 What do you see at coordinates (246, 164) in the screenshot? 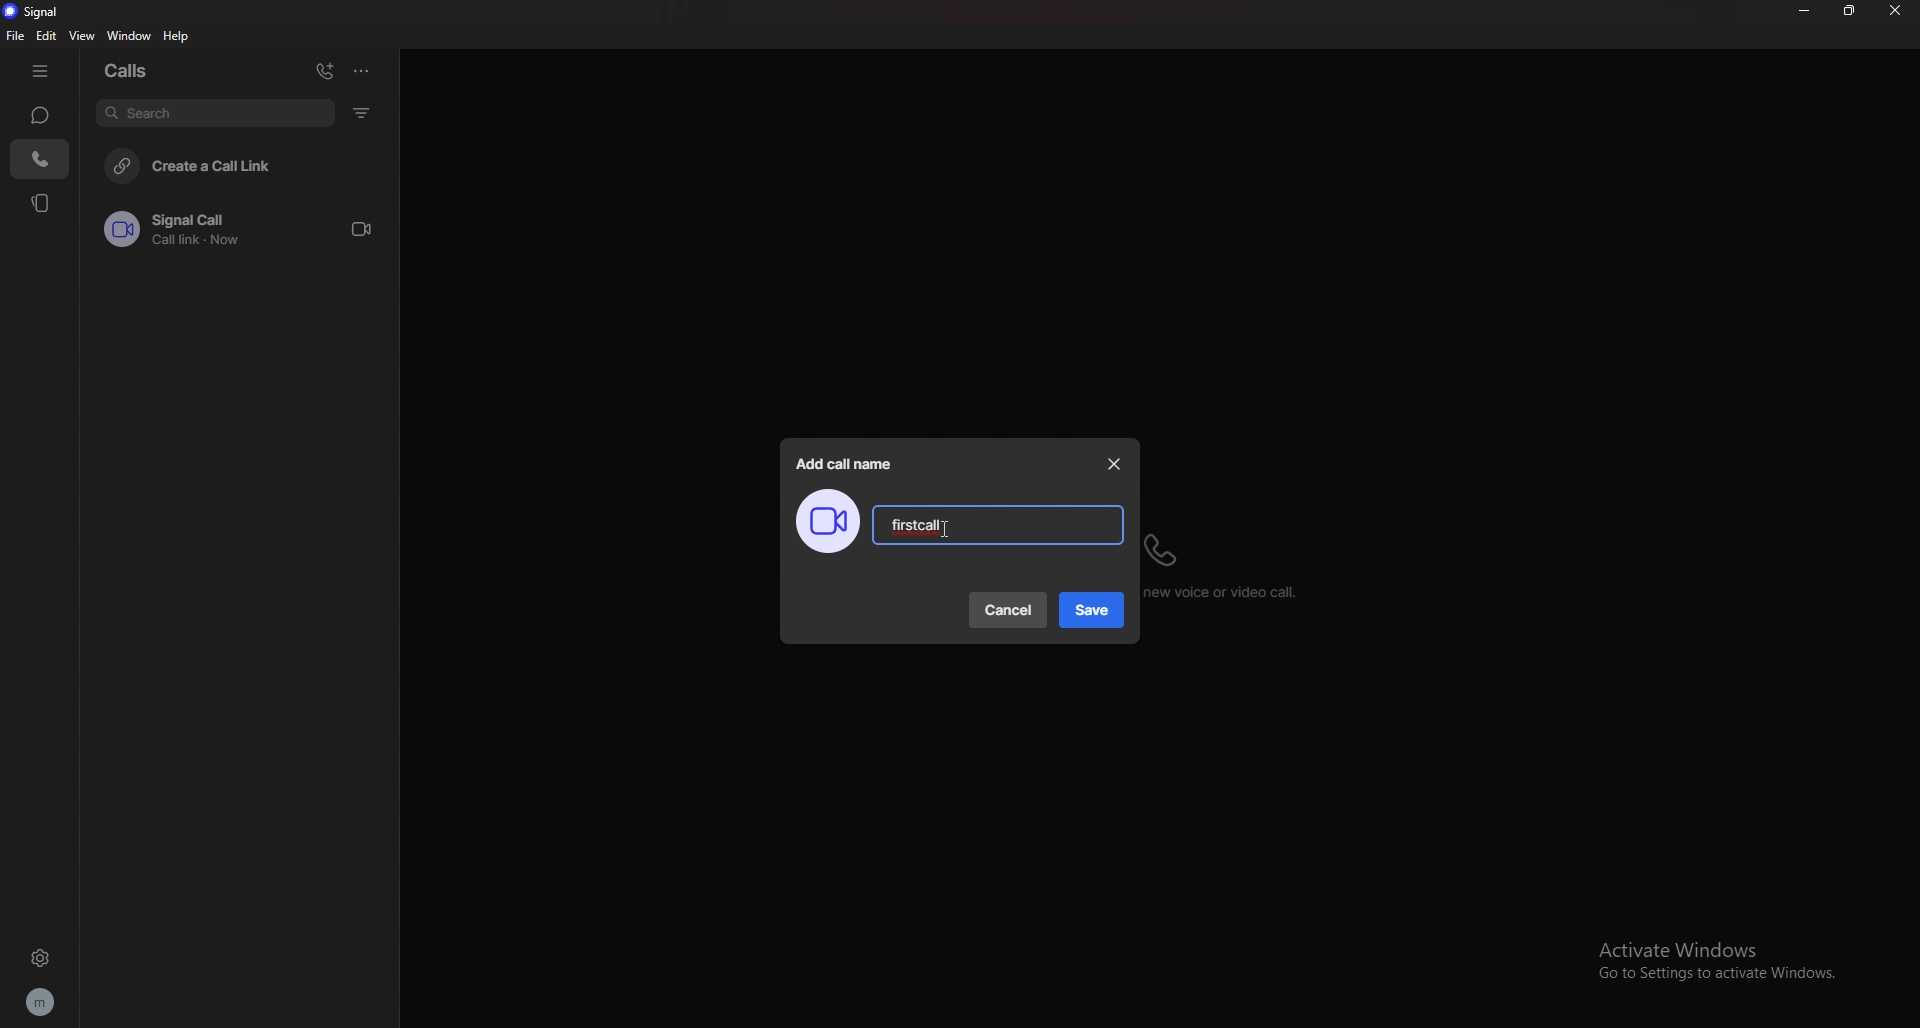
I see `create a call link` at bounding box center [246, 164].